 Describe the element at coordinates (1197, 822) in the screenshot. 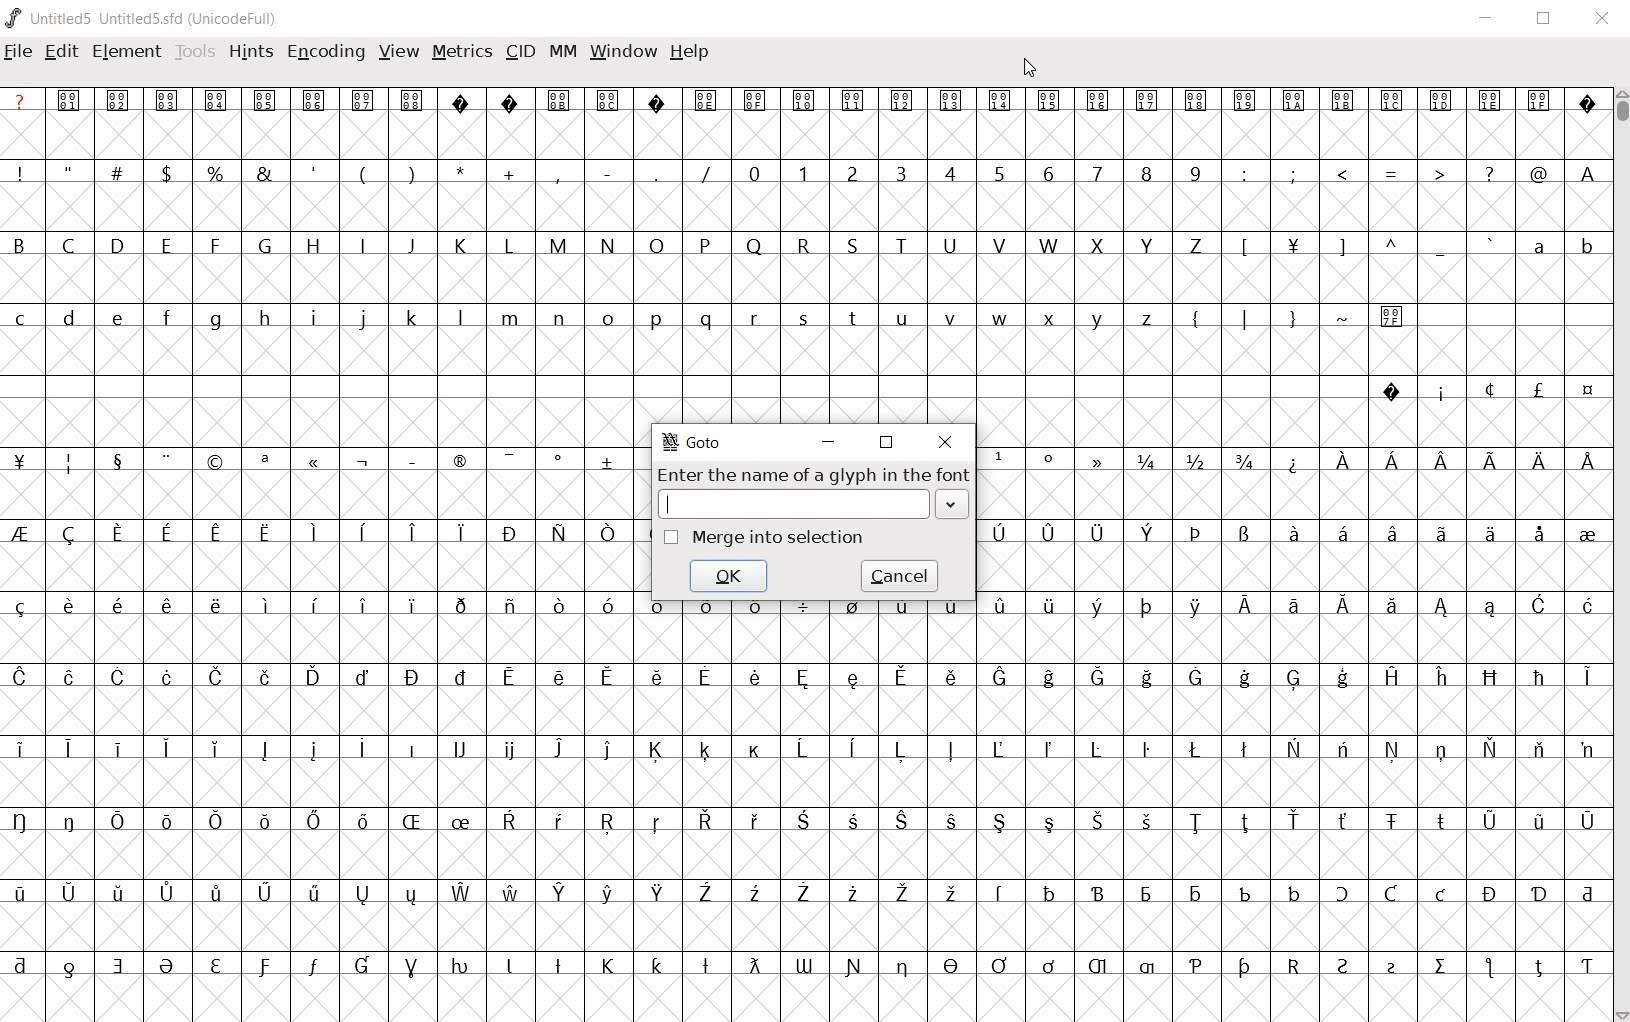

I see `Symbol` at that location.